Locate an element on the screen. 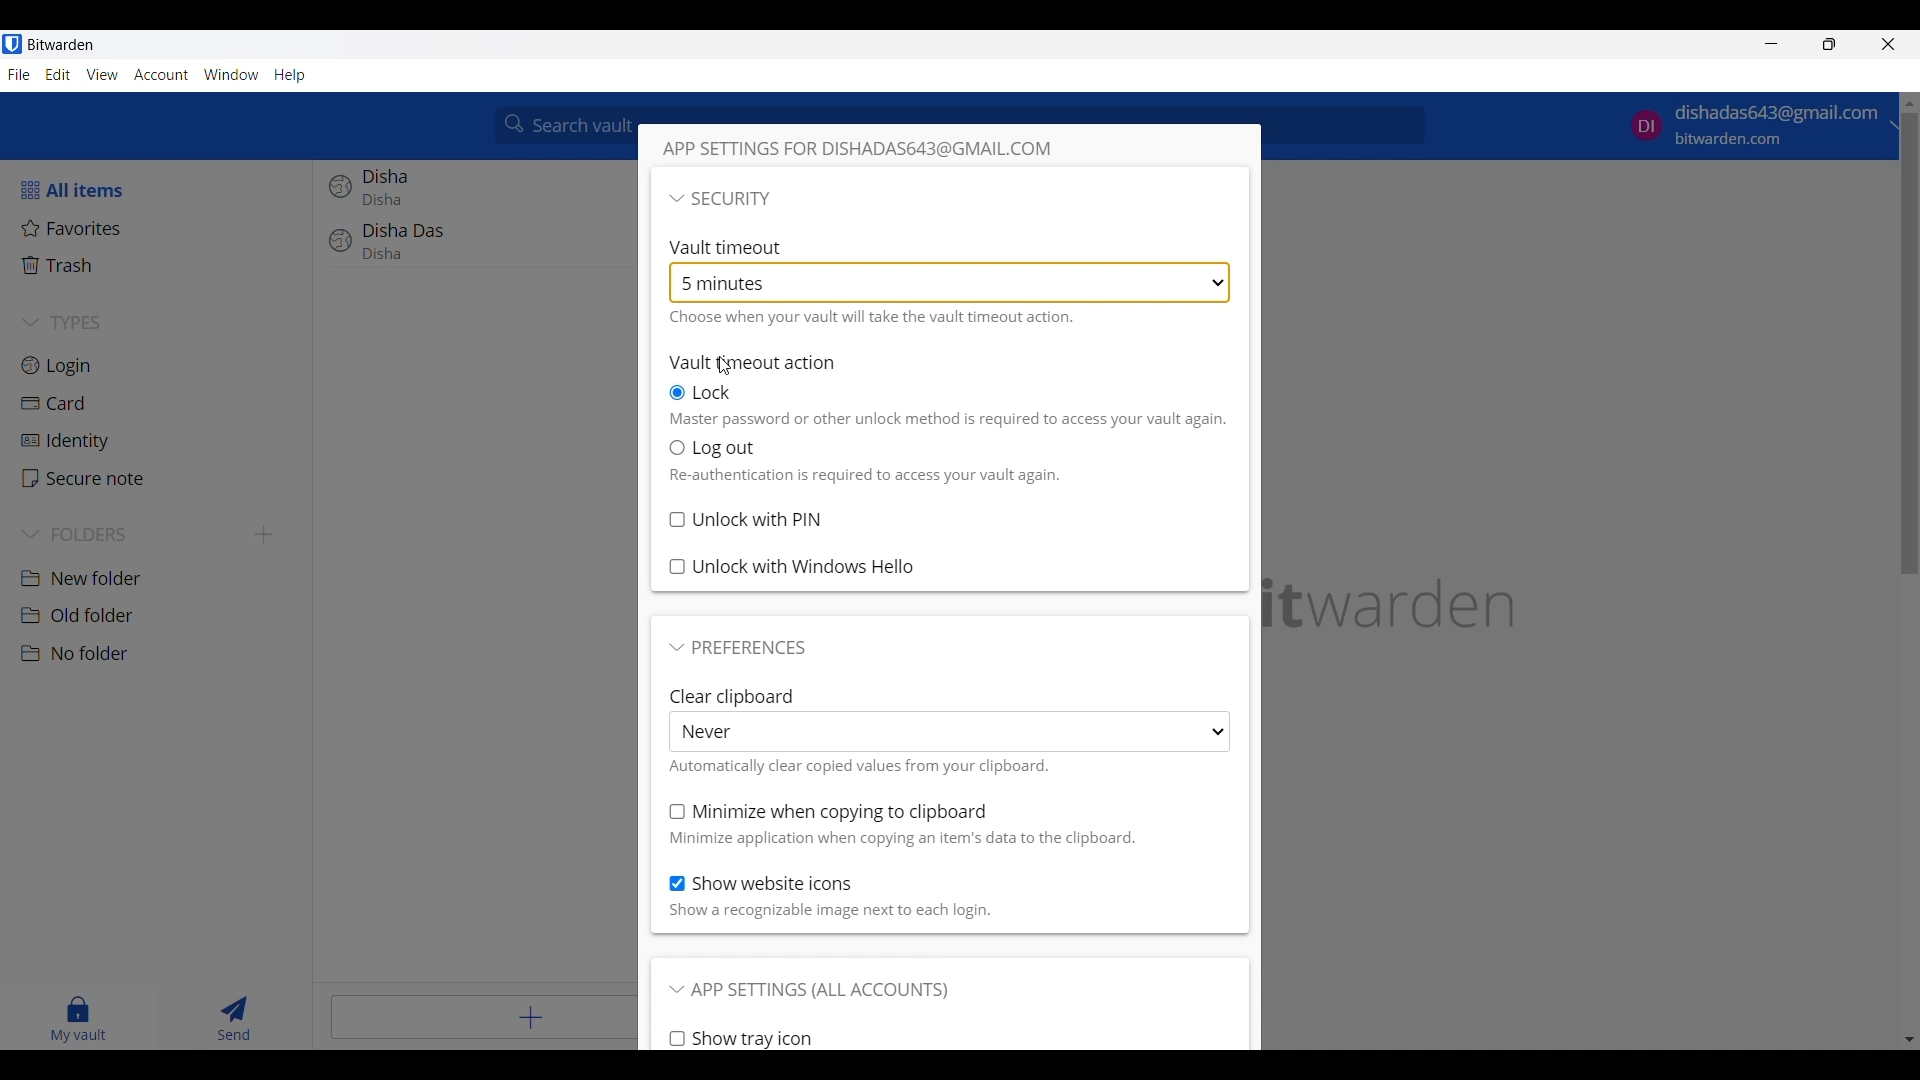 The image size is (1920, 1080). Clear clipboard list is located at coordinates (949, 732).